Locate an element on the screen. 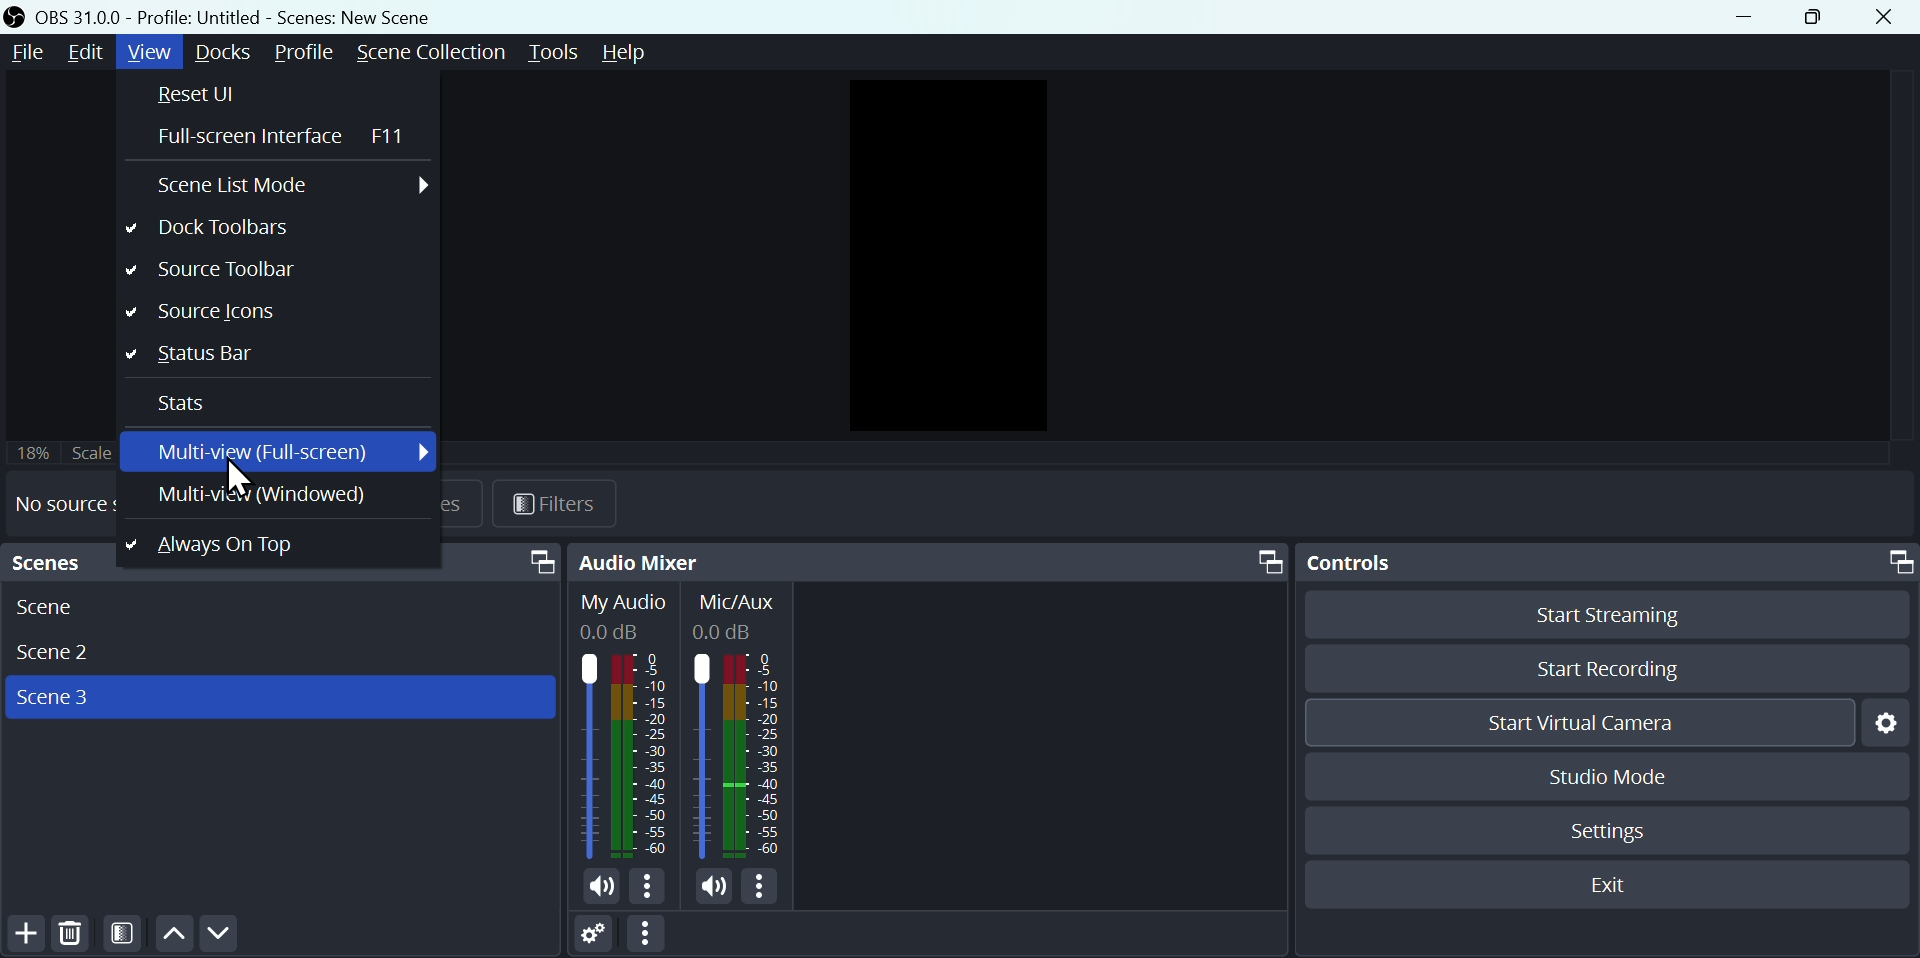 This screenshot has height=958, width=1920. (un)mute is located at coordinates (714, 887).